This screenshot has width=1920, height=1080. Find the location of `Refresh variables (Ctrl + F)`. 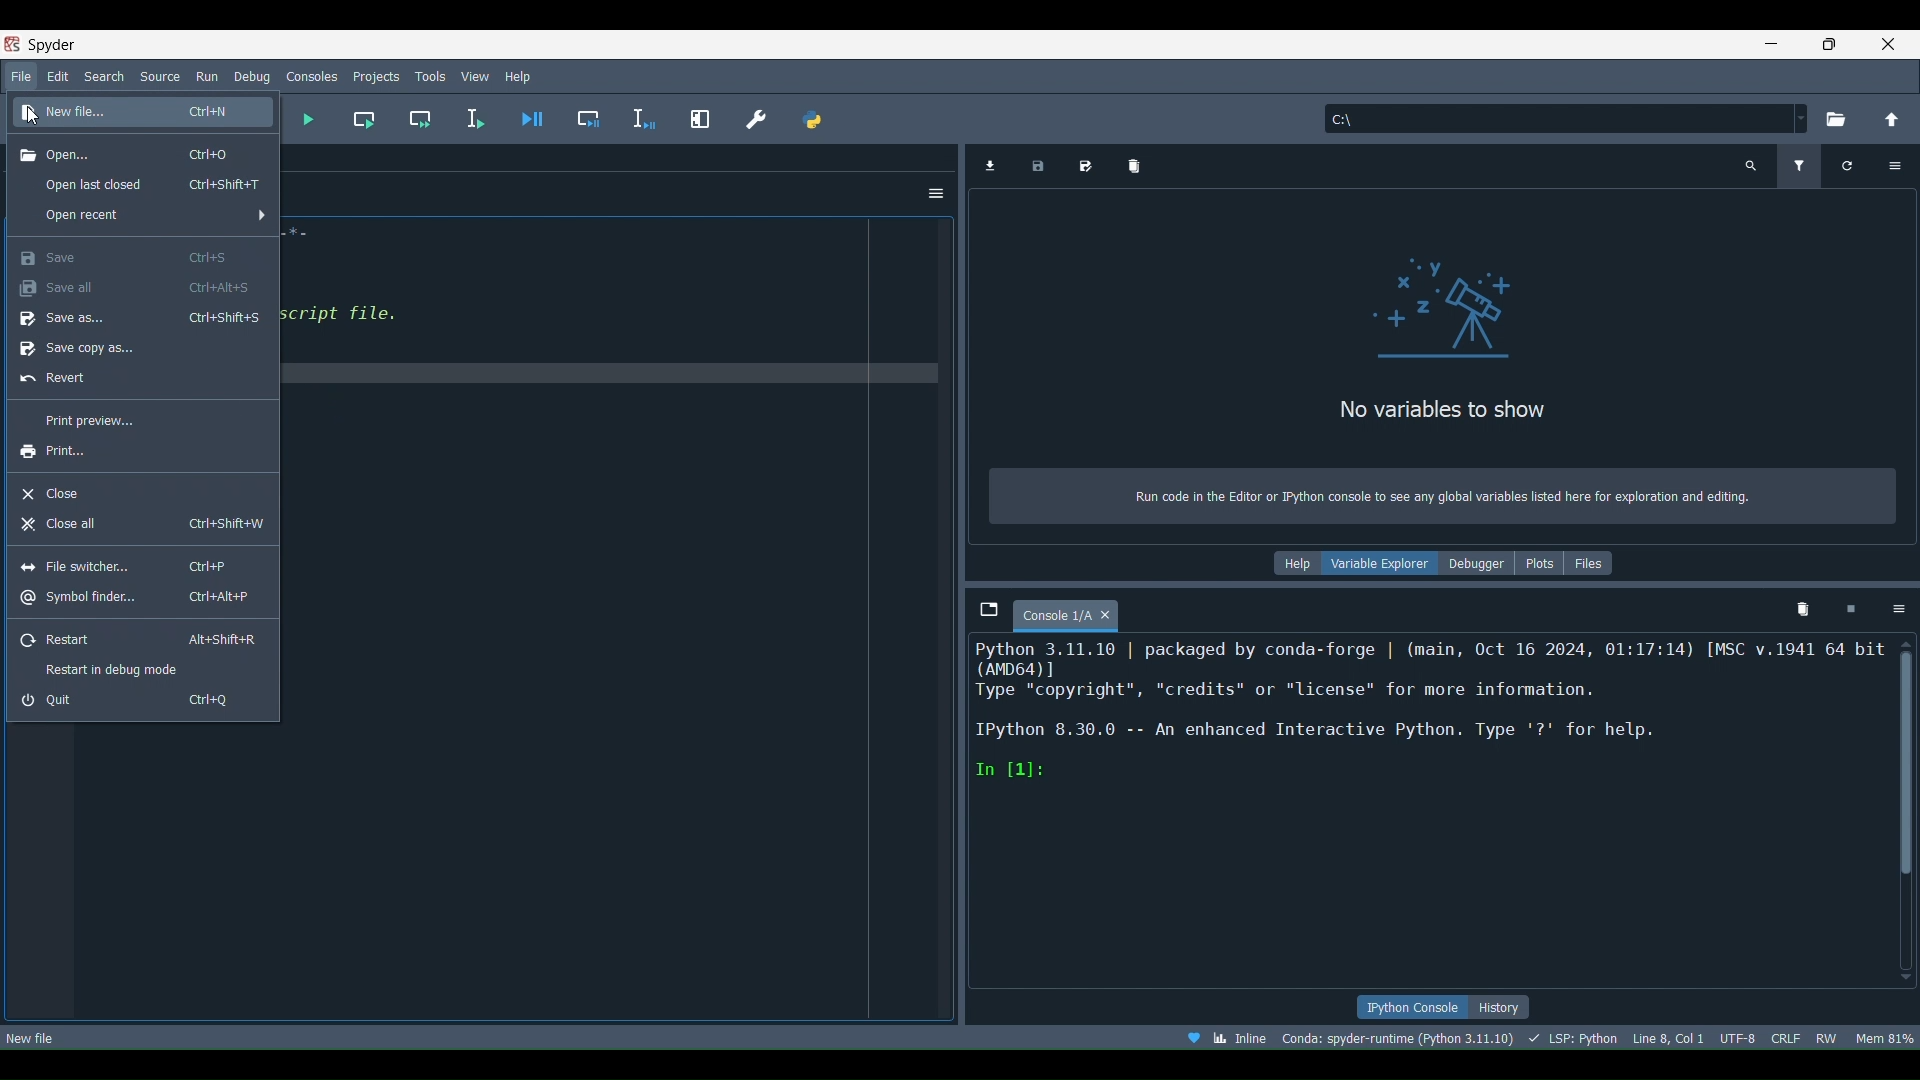

Refresh variables (Ctrl + F) is located at coordinates (1847, 165).